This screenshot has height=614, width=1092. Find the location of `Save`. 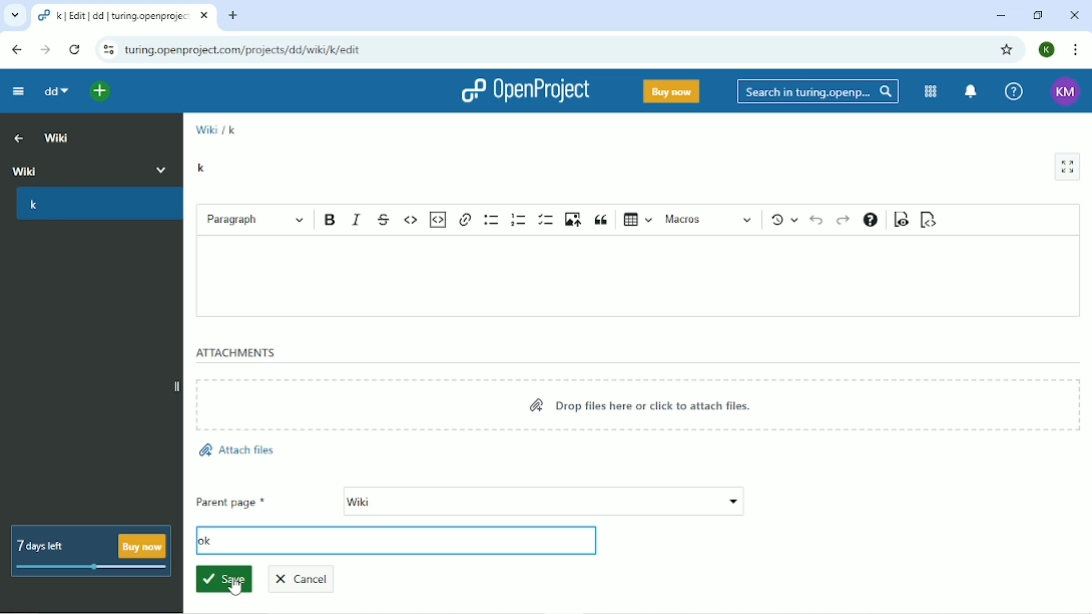

Save is located at coordinates (223, 580).